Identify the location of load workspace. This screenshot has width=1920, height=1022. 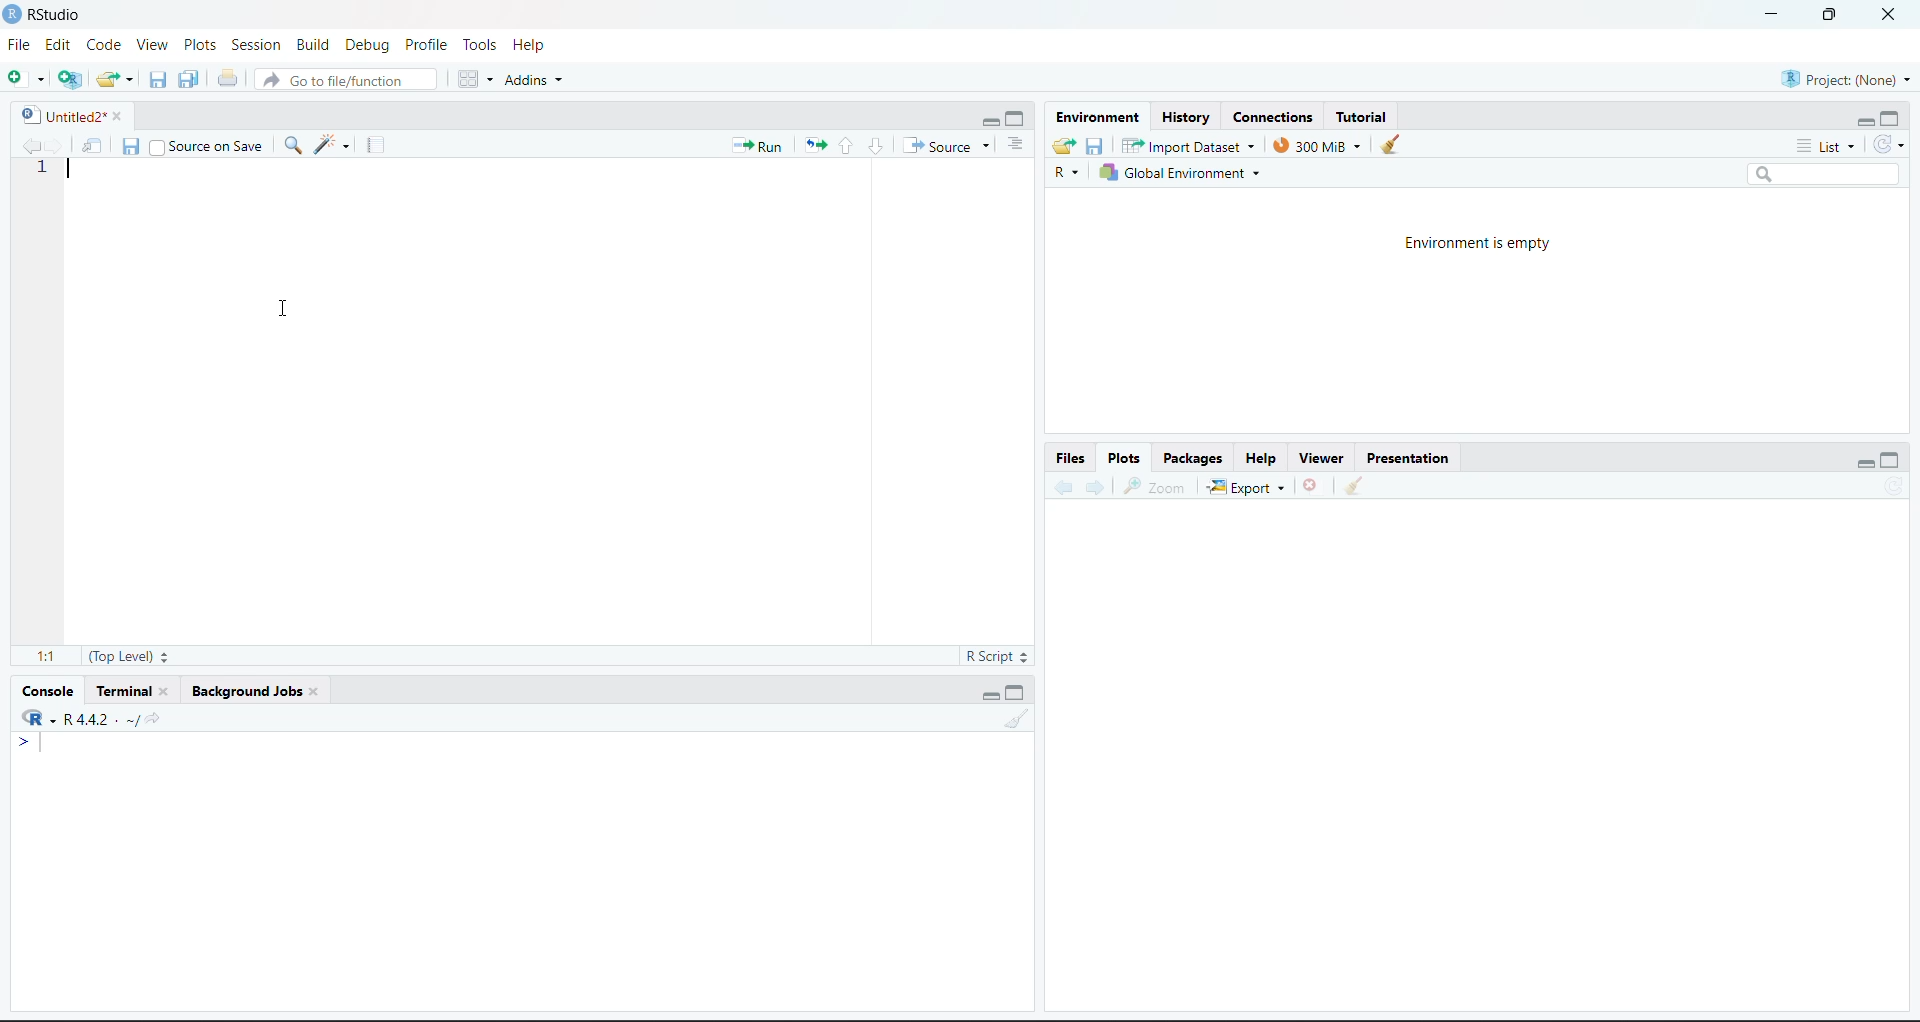
(1064, 145).